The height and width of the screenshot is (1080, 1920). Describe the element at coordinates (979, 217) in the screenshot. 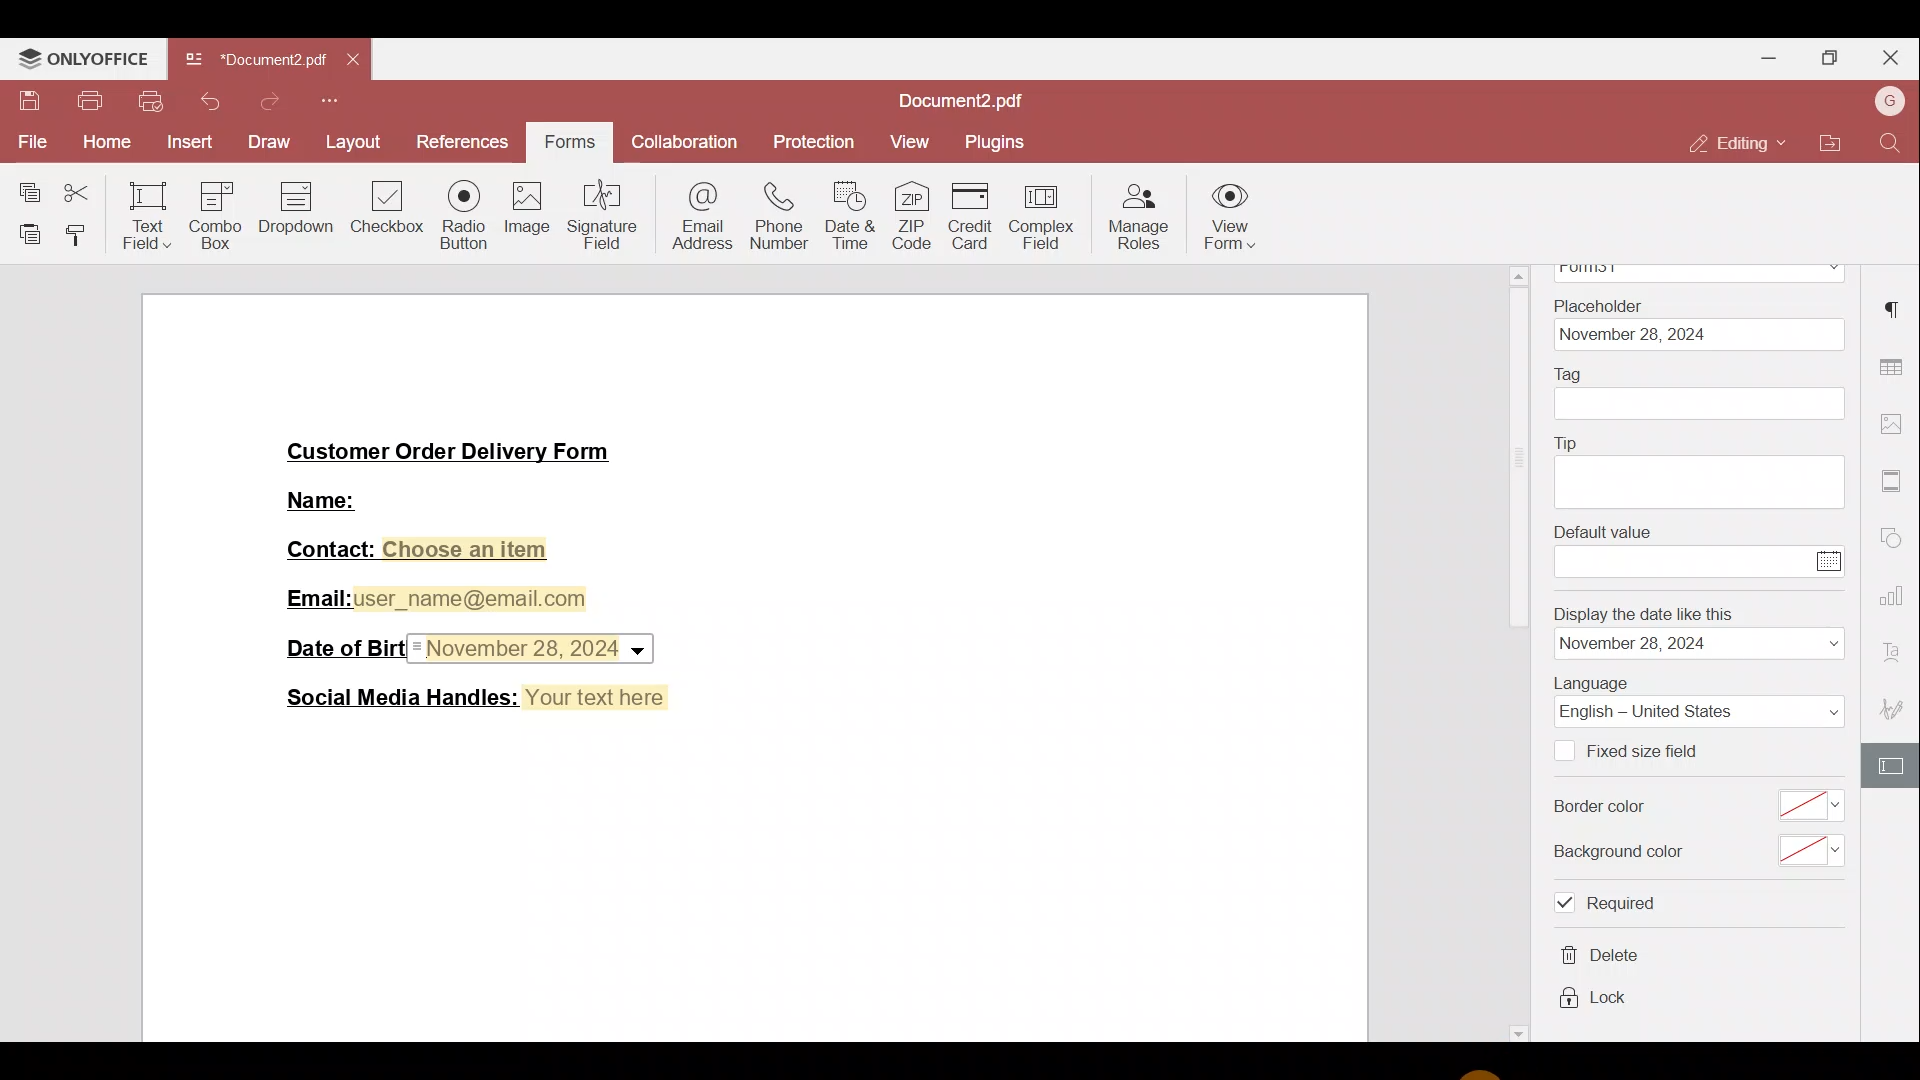

I see `Credit card` at that location.